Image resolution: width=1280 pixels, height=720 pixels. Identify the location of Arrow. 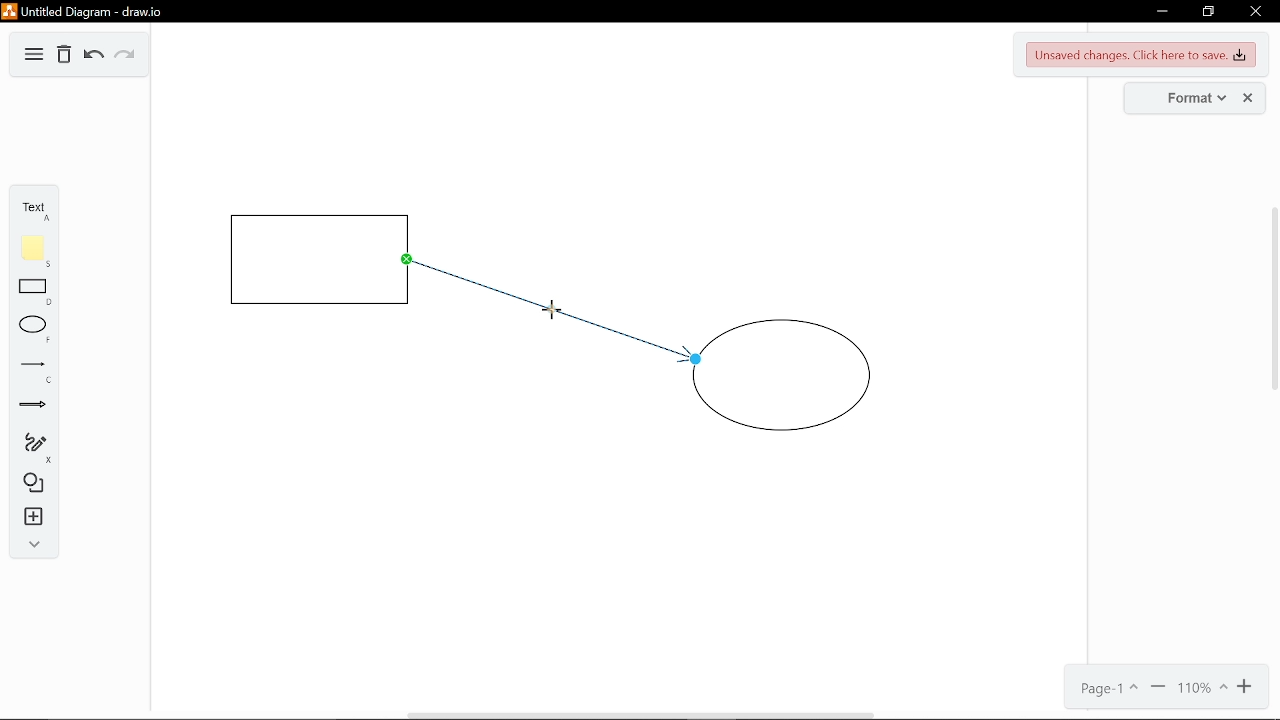
(30, 409).